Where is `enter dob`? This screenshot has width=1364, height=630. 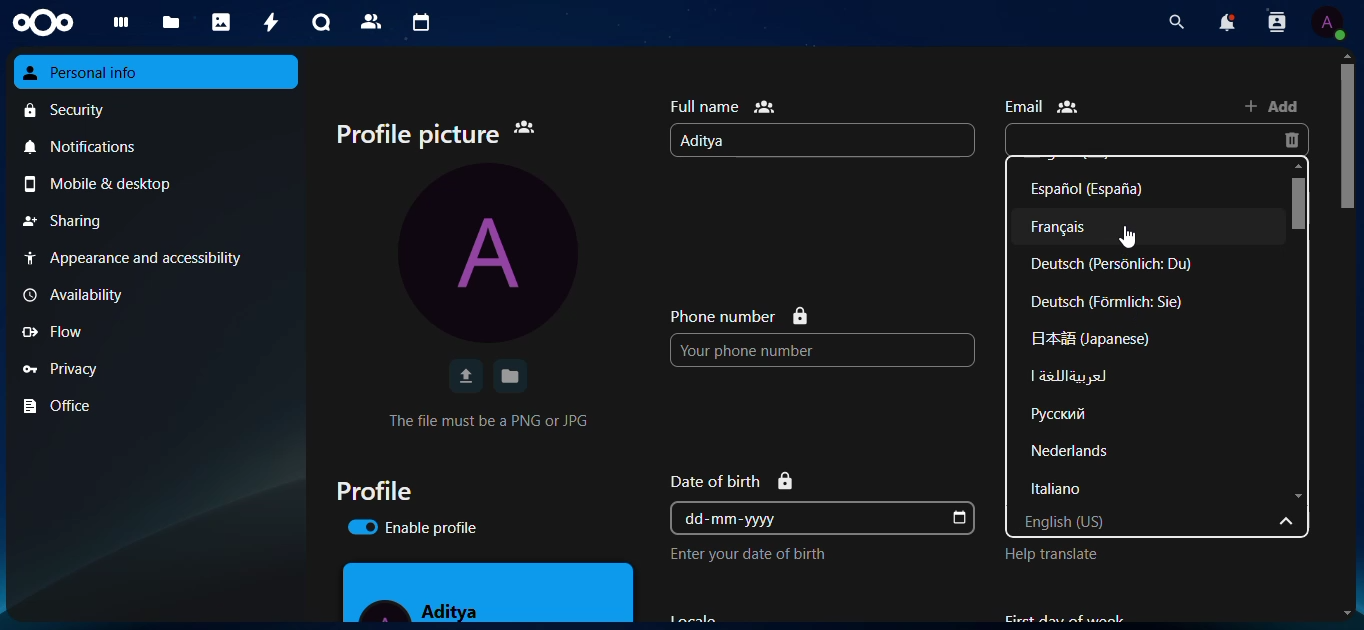
enter dob is located at coordinates (759, 554).